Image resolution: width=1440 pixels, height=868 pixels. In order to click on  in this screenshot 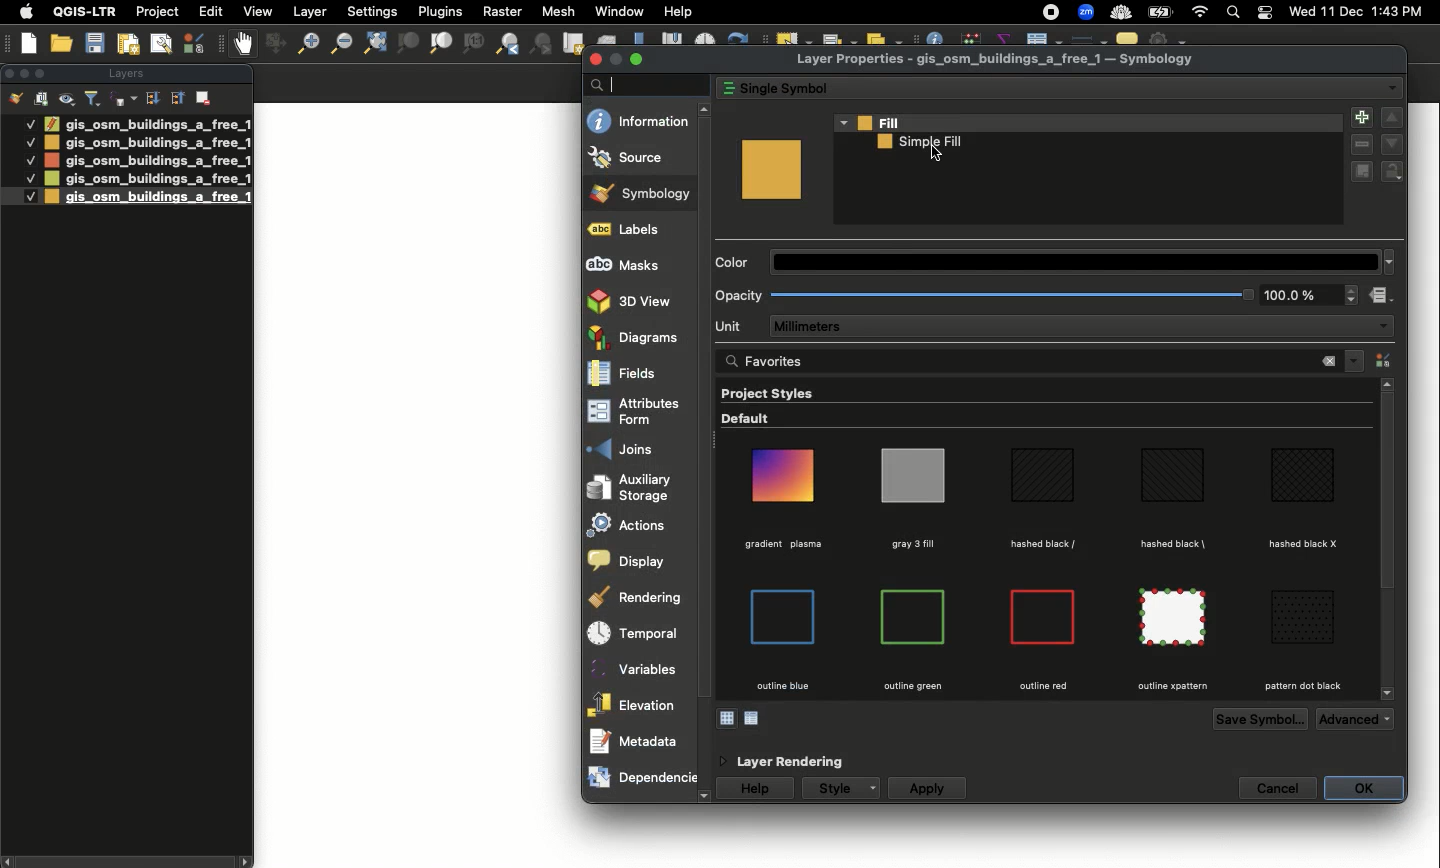, I will do `click(9, 44)`.